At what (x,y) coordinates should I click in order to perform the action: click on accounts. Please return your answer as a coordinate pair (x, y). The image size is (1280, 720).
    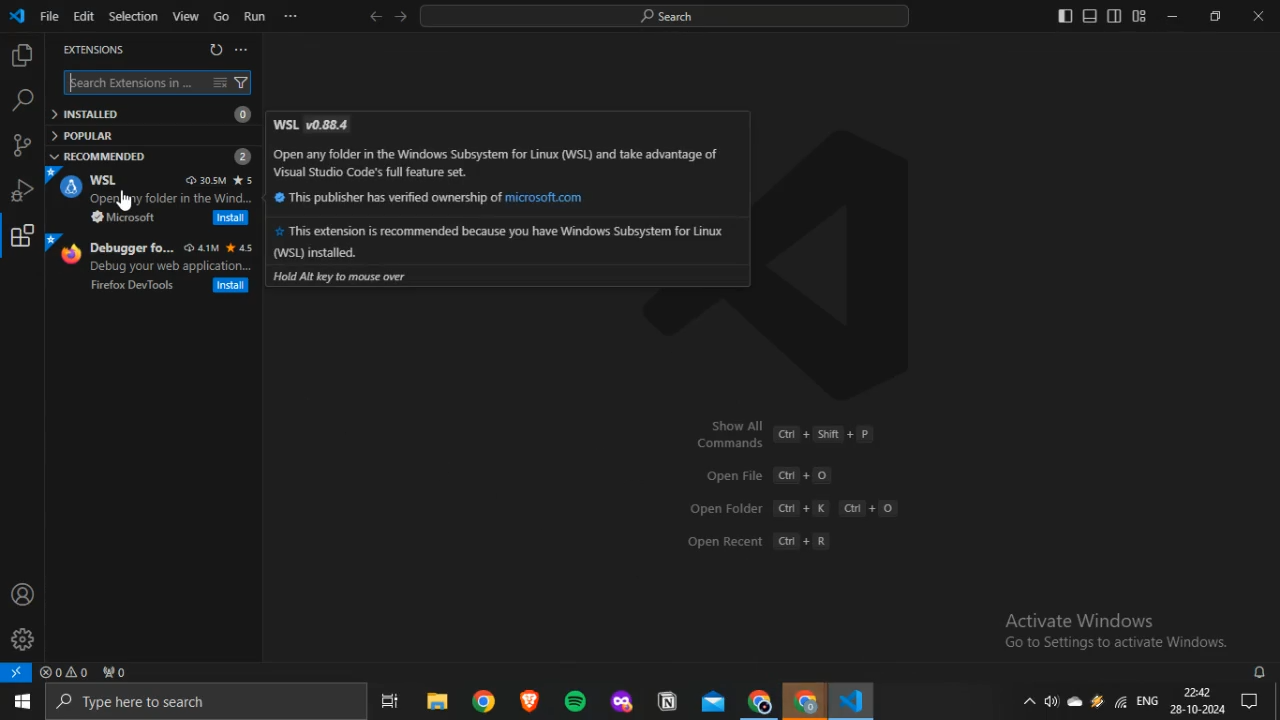
    Looking at the image, I should click on (23, 594).